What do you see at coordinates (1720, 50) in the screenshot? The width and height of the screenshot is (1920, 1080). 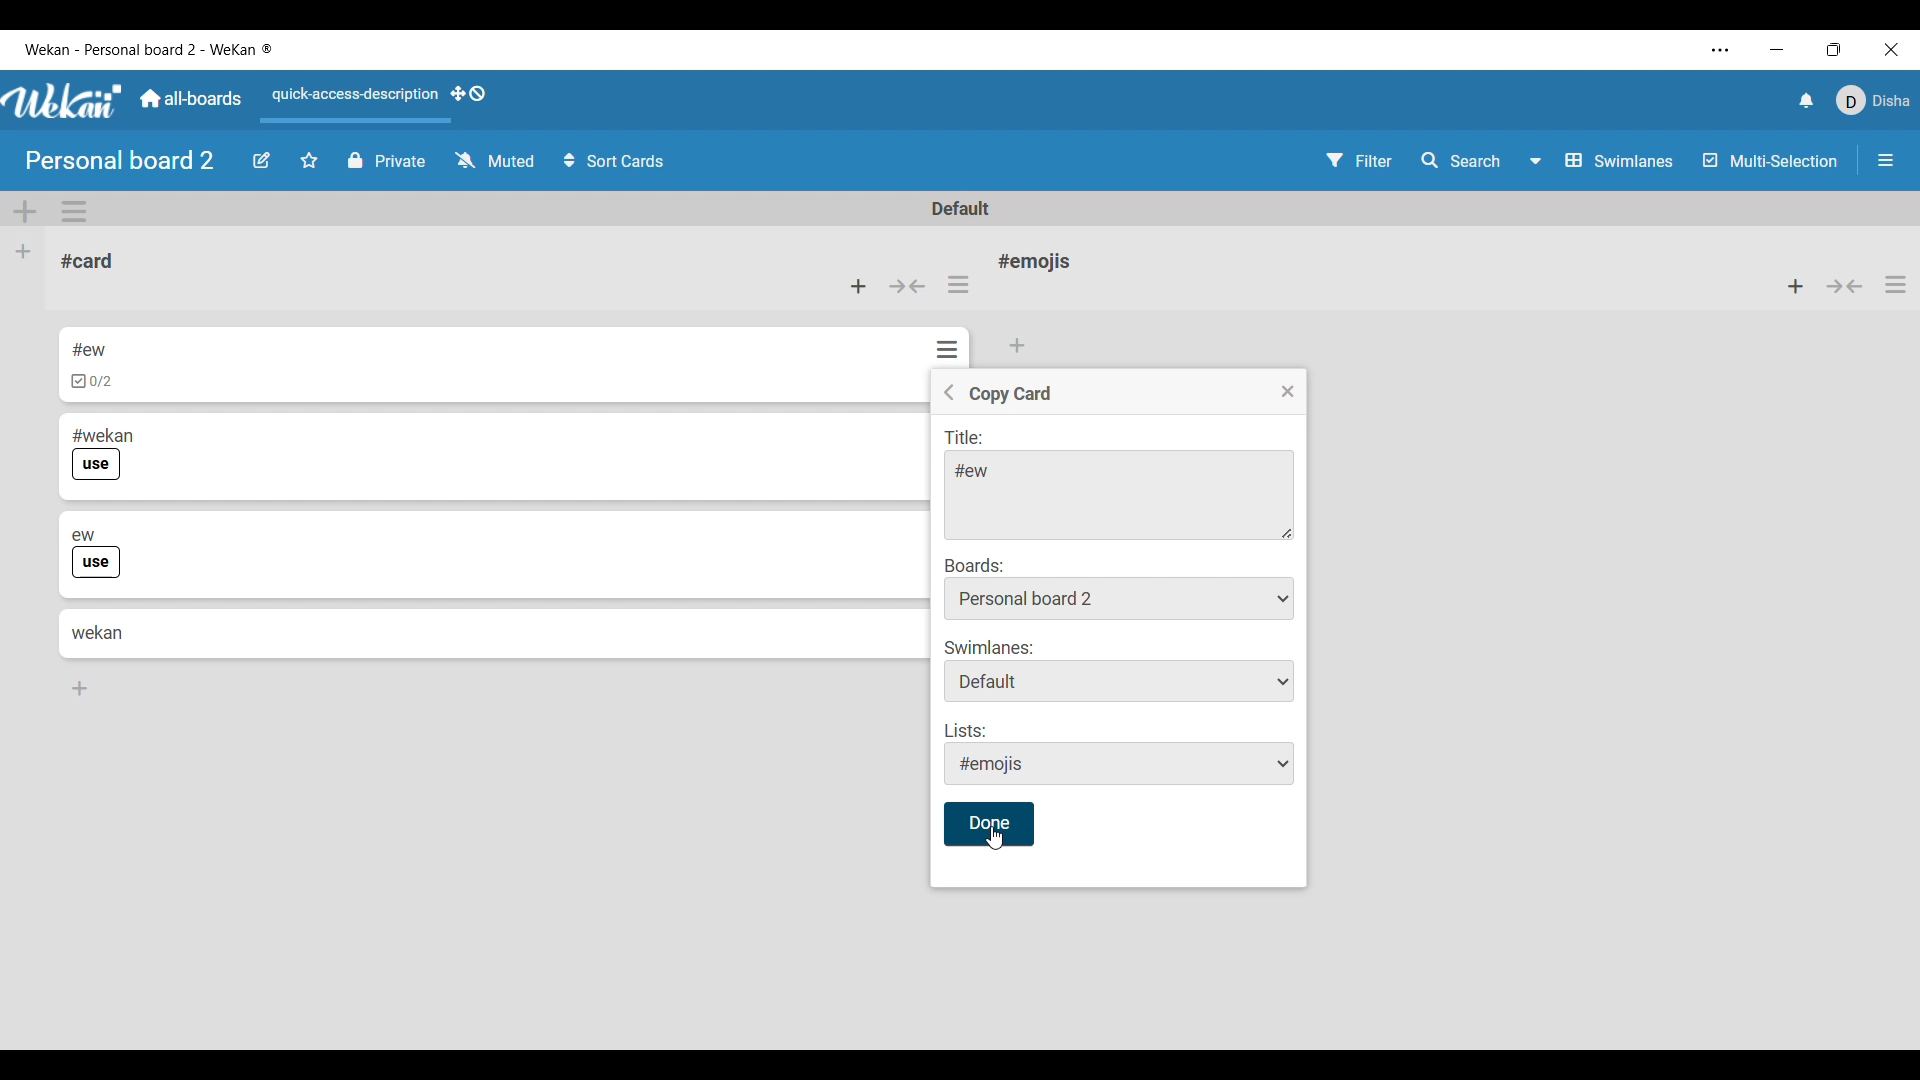 I see `More settings` at bounding box center [1720, 50].